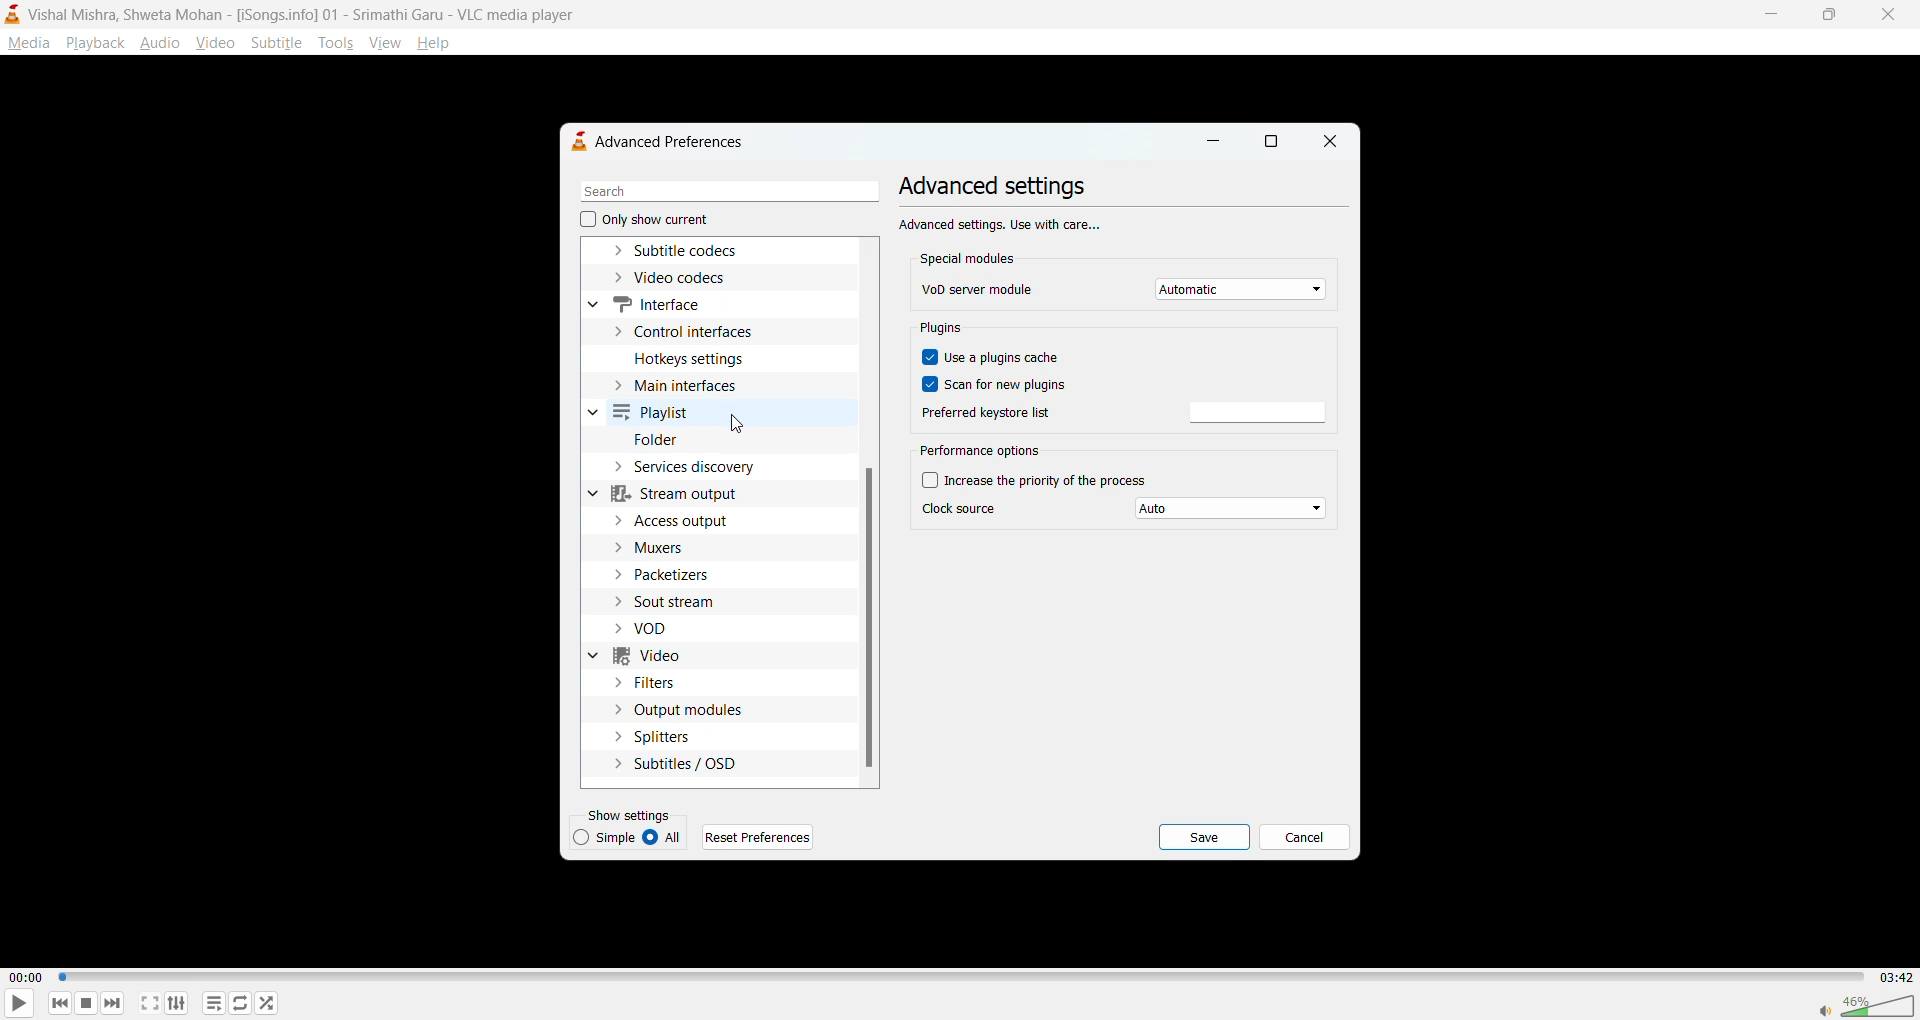  What do you see at coordinates (986, 410) in the screenshot?
I see `preferred keyword list` at bounding box center [986, 410].